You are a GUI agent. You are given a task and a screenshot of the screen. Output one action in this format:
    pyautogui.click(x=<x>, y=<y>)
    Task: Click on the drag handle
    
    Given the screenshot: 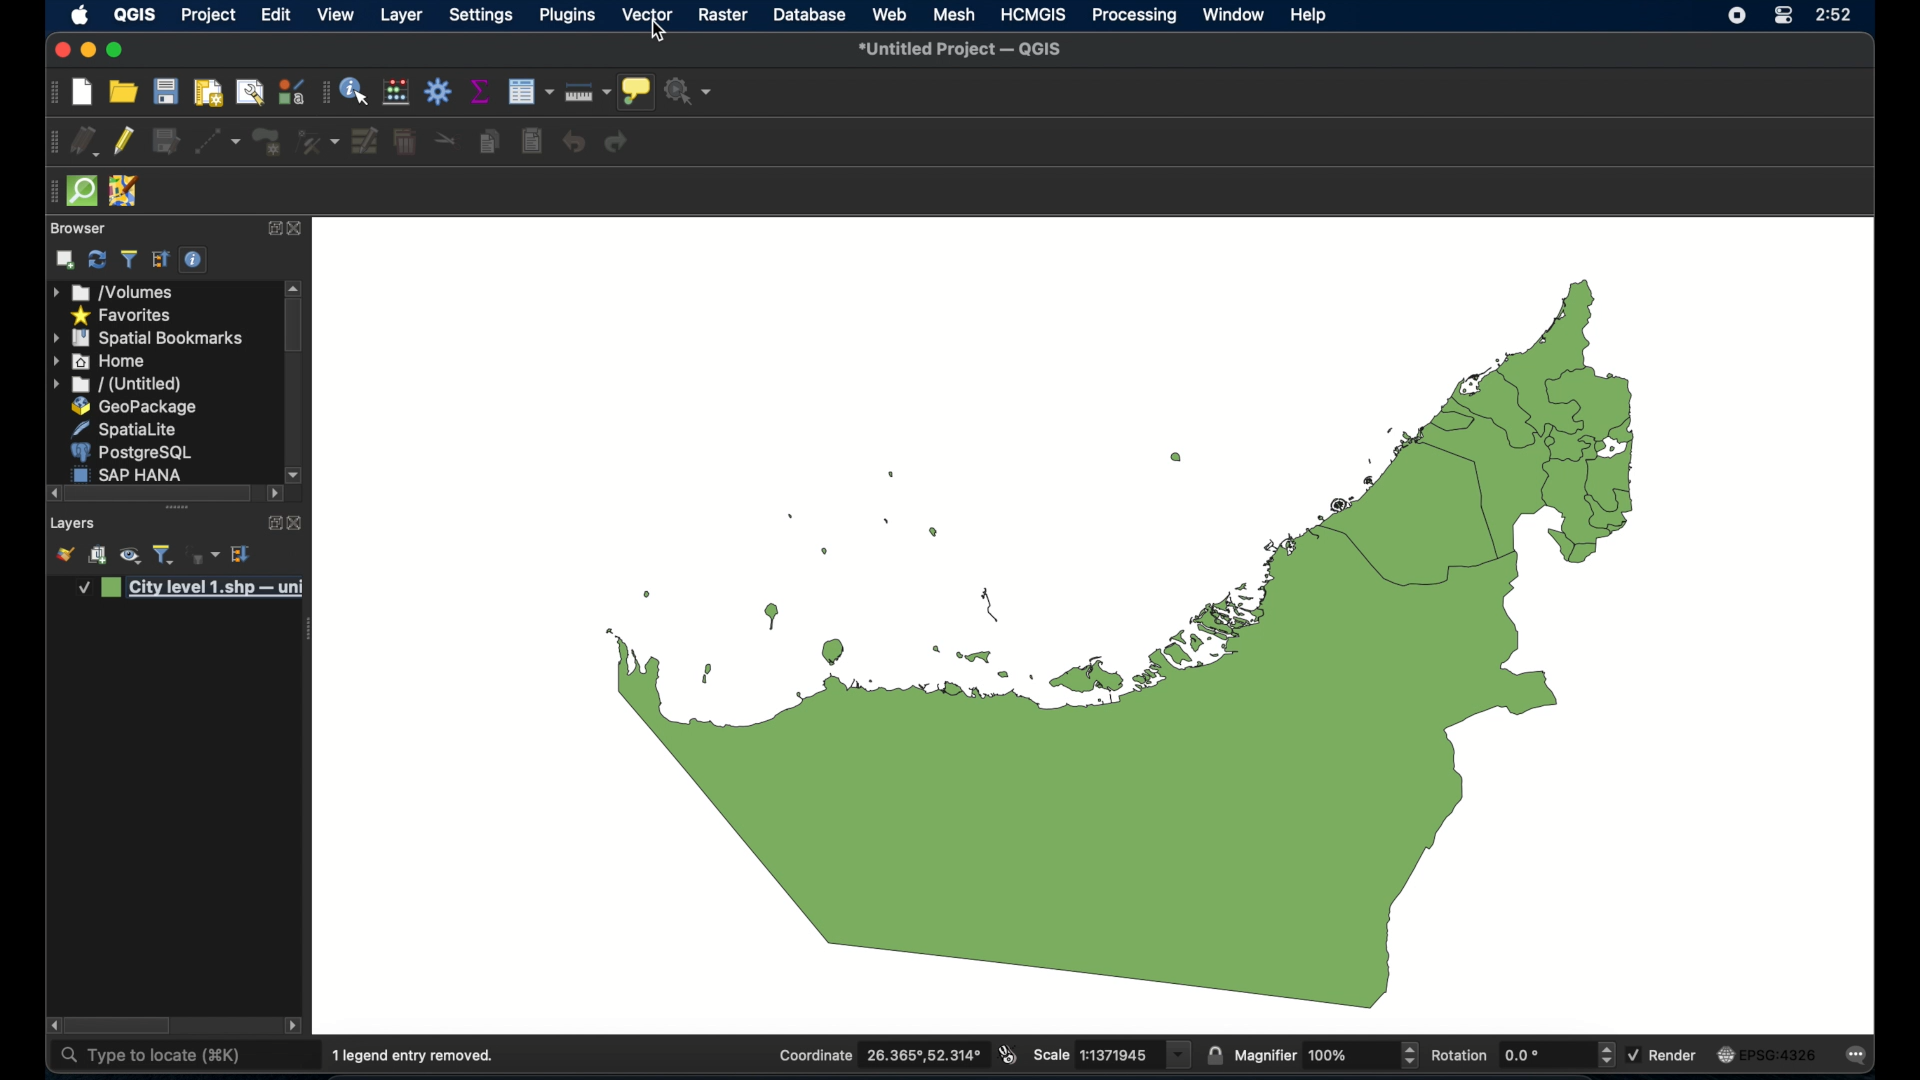 What is the action you would take?
    pyautogui.click(x=312, y=628)
    